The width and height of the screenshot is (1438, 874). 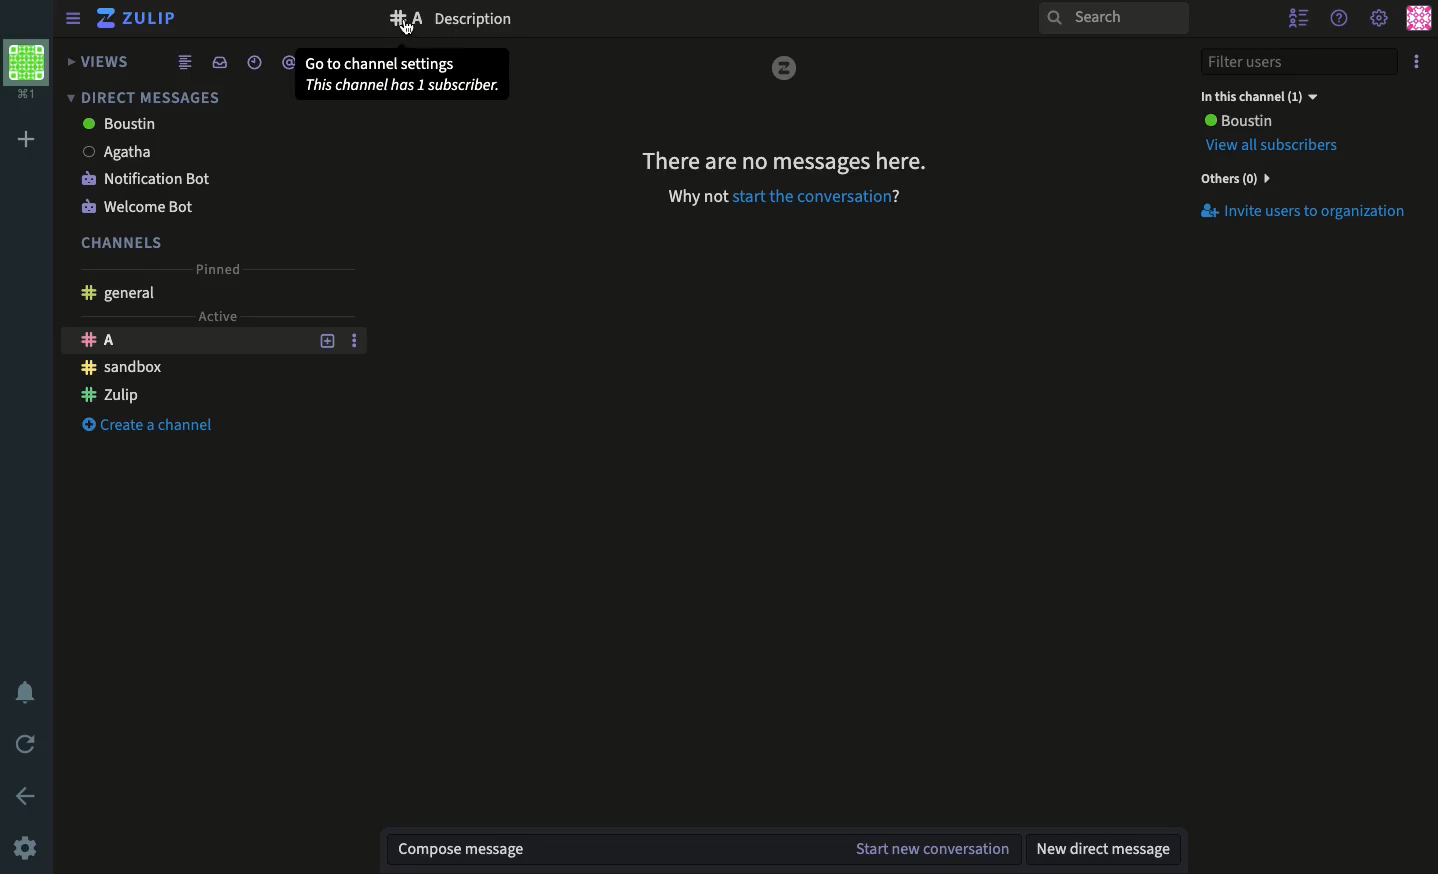 I want to click on Channel description, so click(x=486, y=20).